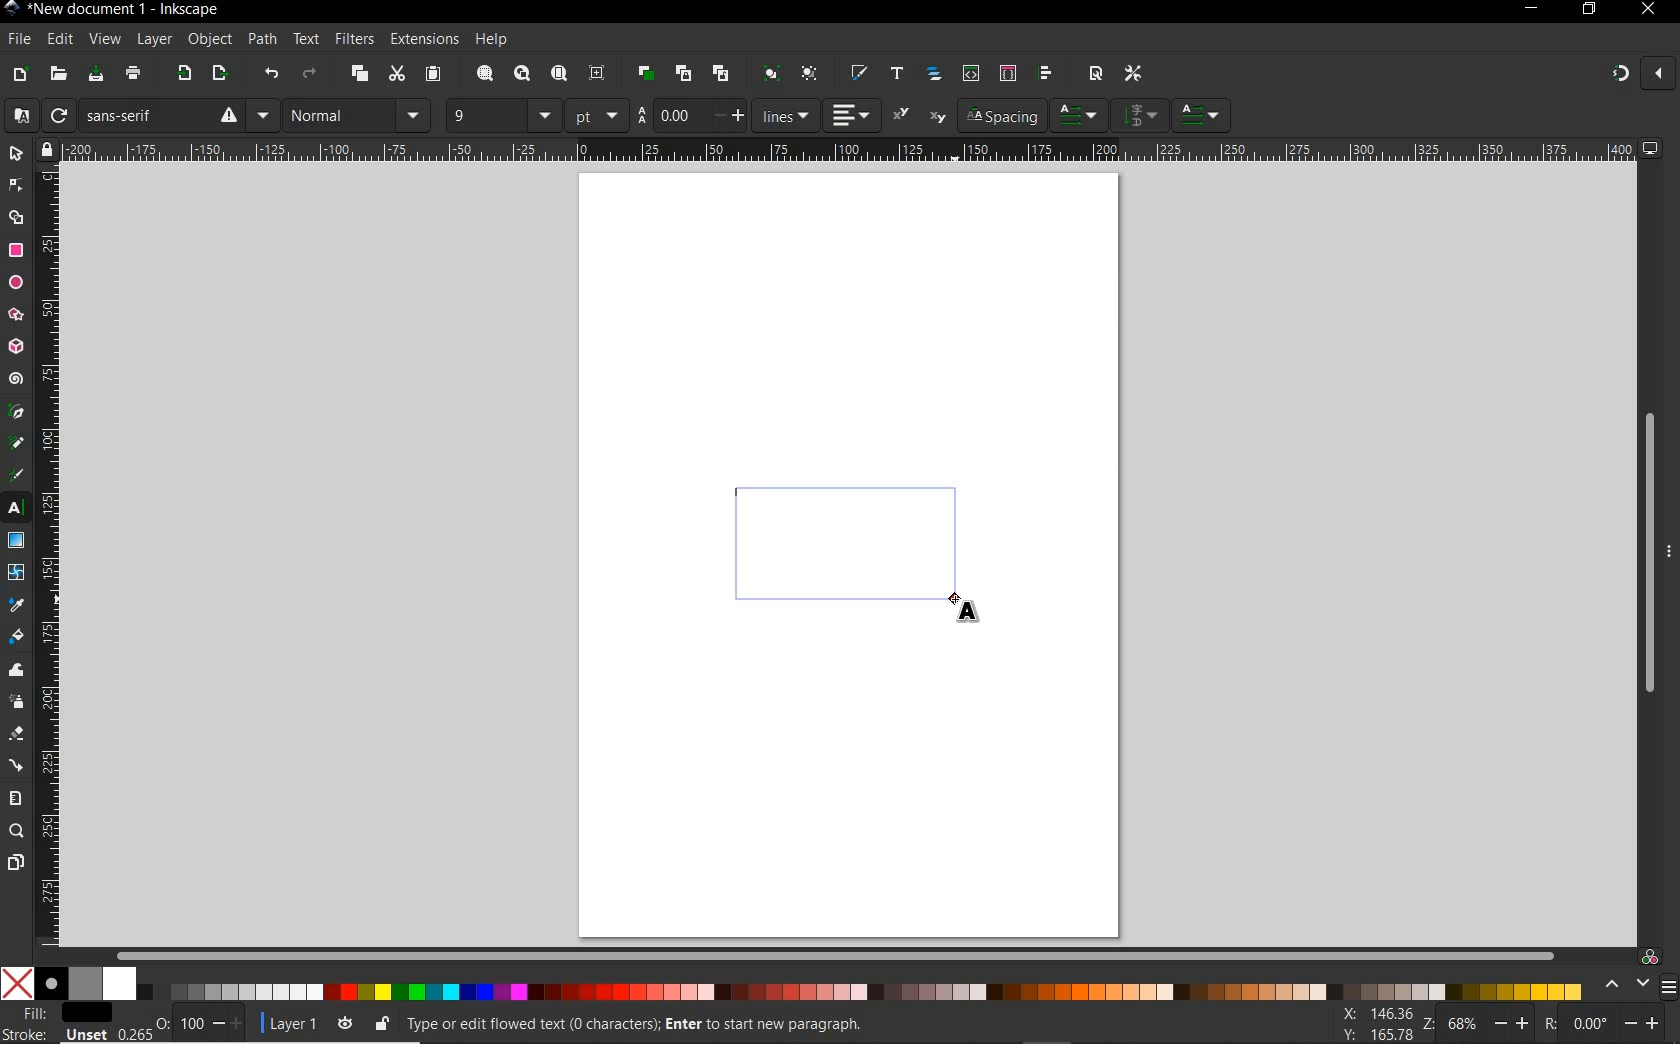  I want to click on color managed mode, so click(1647, 956).